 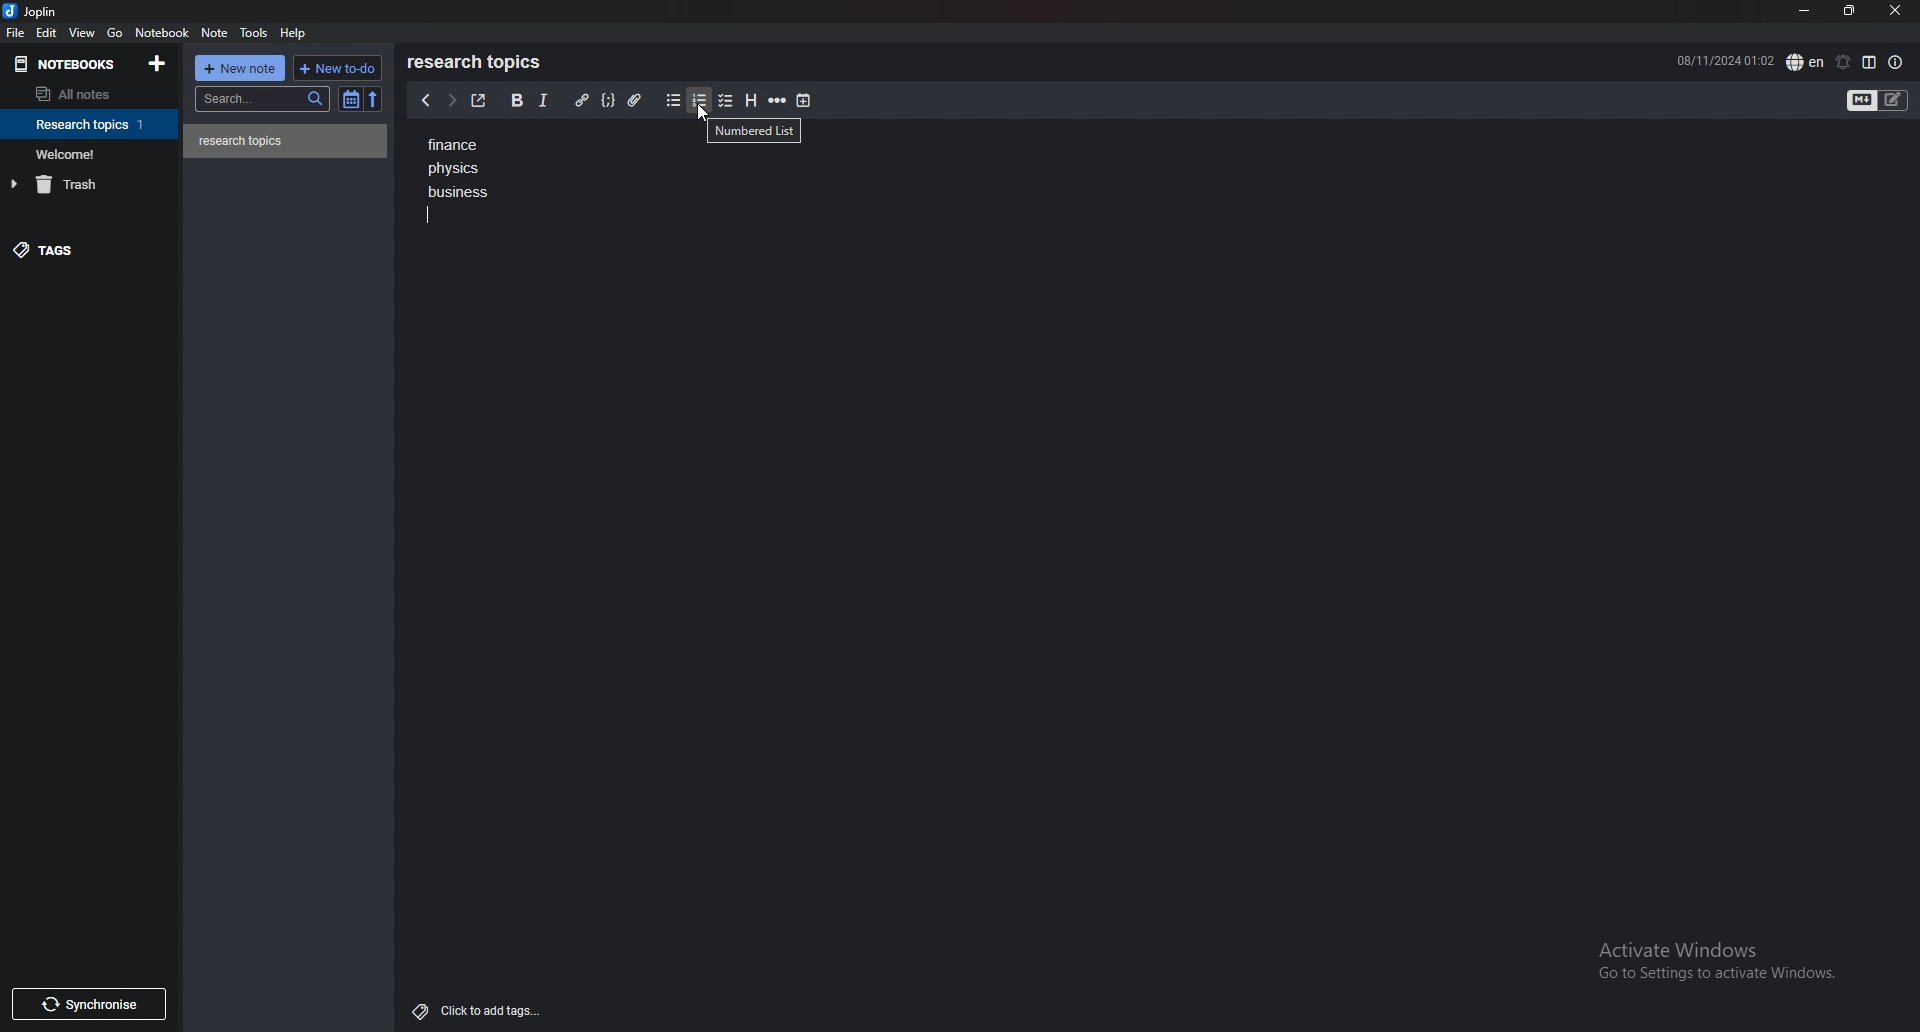 I want to click on Synchronise, so click(x=93, y=1003).